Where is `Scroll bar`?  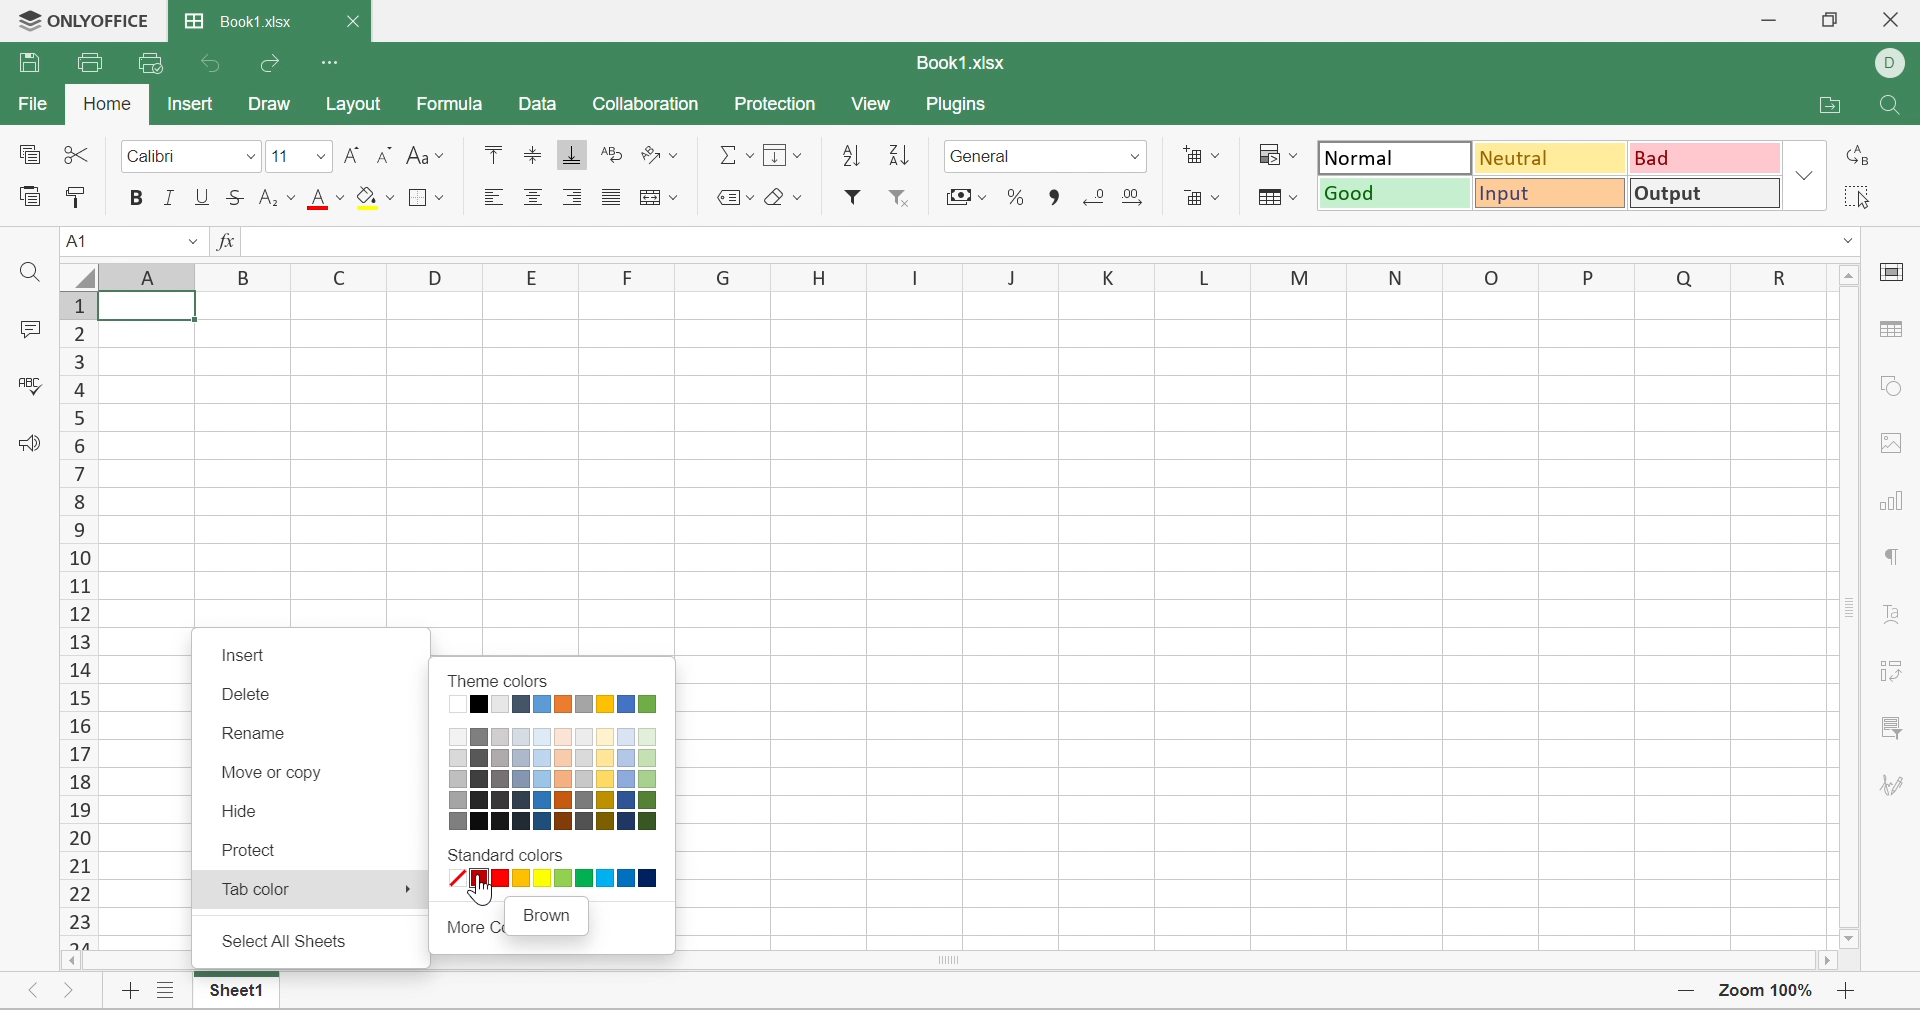
Scroll bar is located at coordinates (1849, 607).